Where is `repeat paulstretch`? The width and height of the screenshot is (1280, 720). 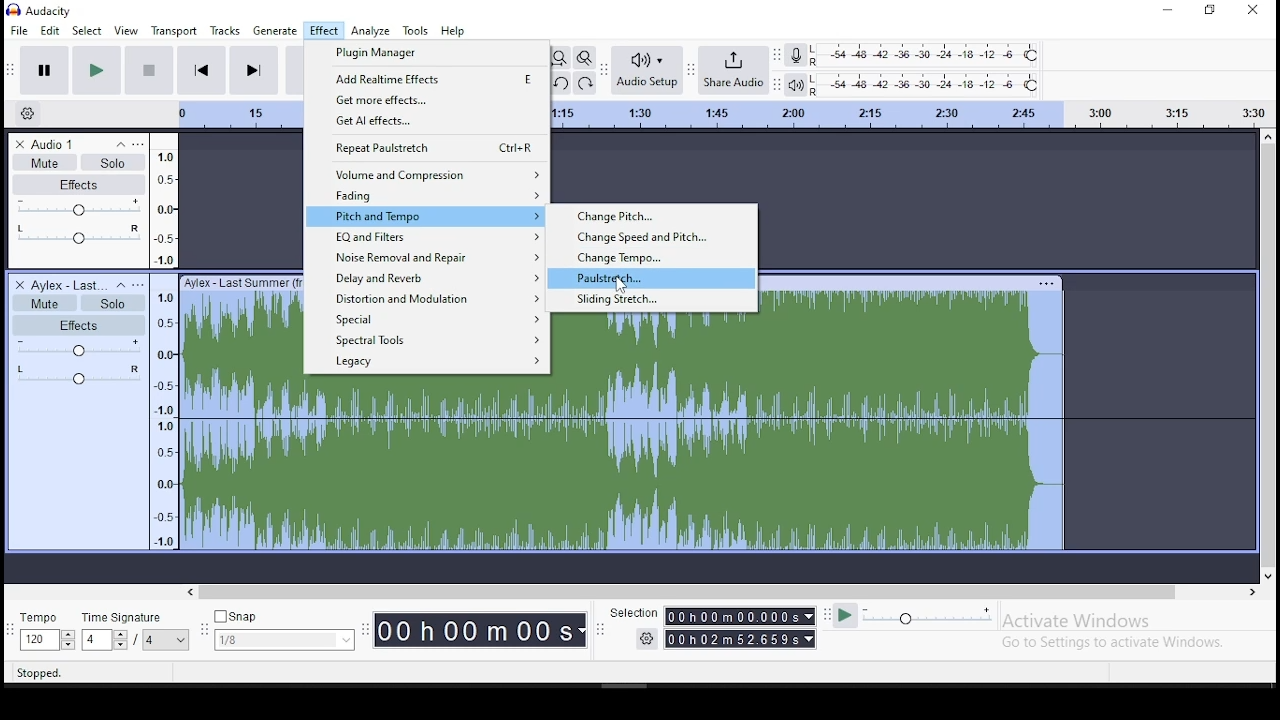 repeat paulstretch is located at coordinates (428, 148).